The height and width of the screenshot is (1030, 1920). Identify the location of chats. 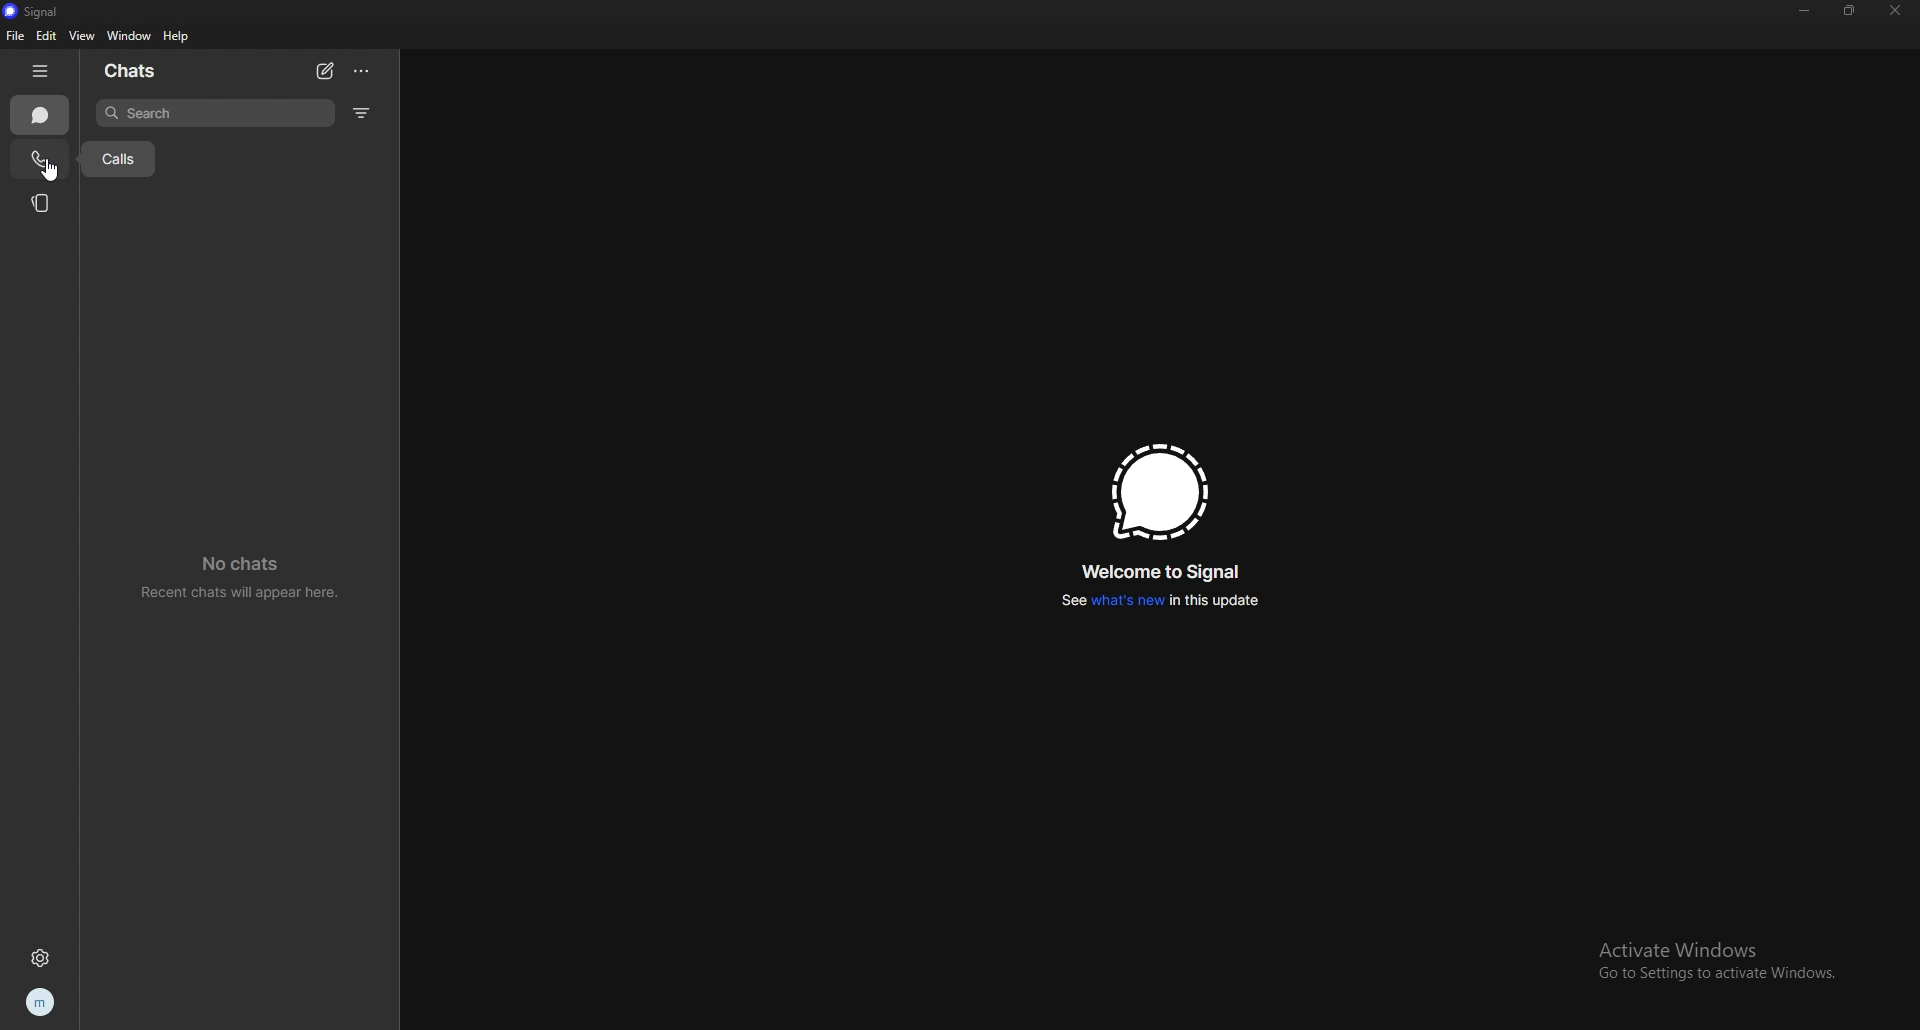
(142, 69).